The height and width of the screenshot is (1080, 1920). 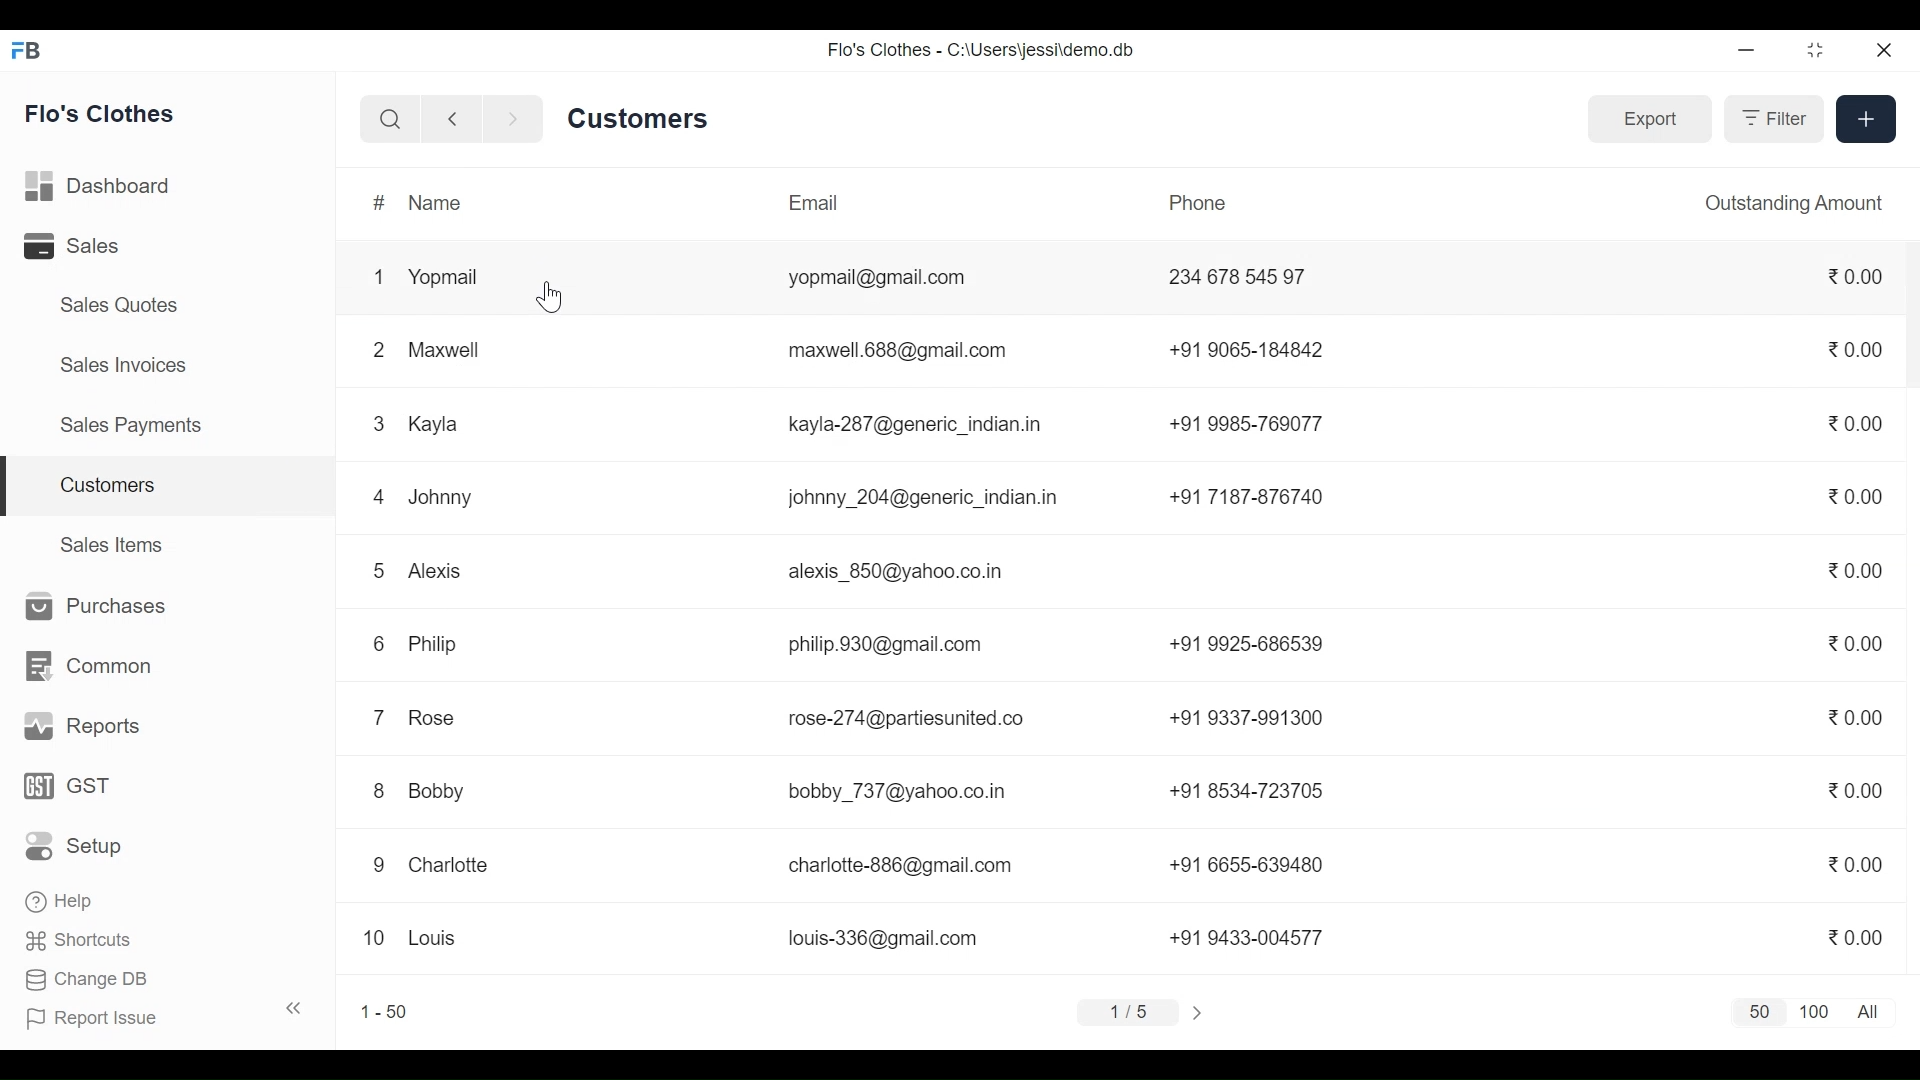 What do you see at coordinates (1813, 1009) in the screenshot?
I see `100` at bounding box center [1813, 1009].